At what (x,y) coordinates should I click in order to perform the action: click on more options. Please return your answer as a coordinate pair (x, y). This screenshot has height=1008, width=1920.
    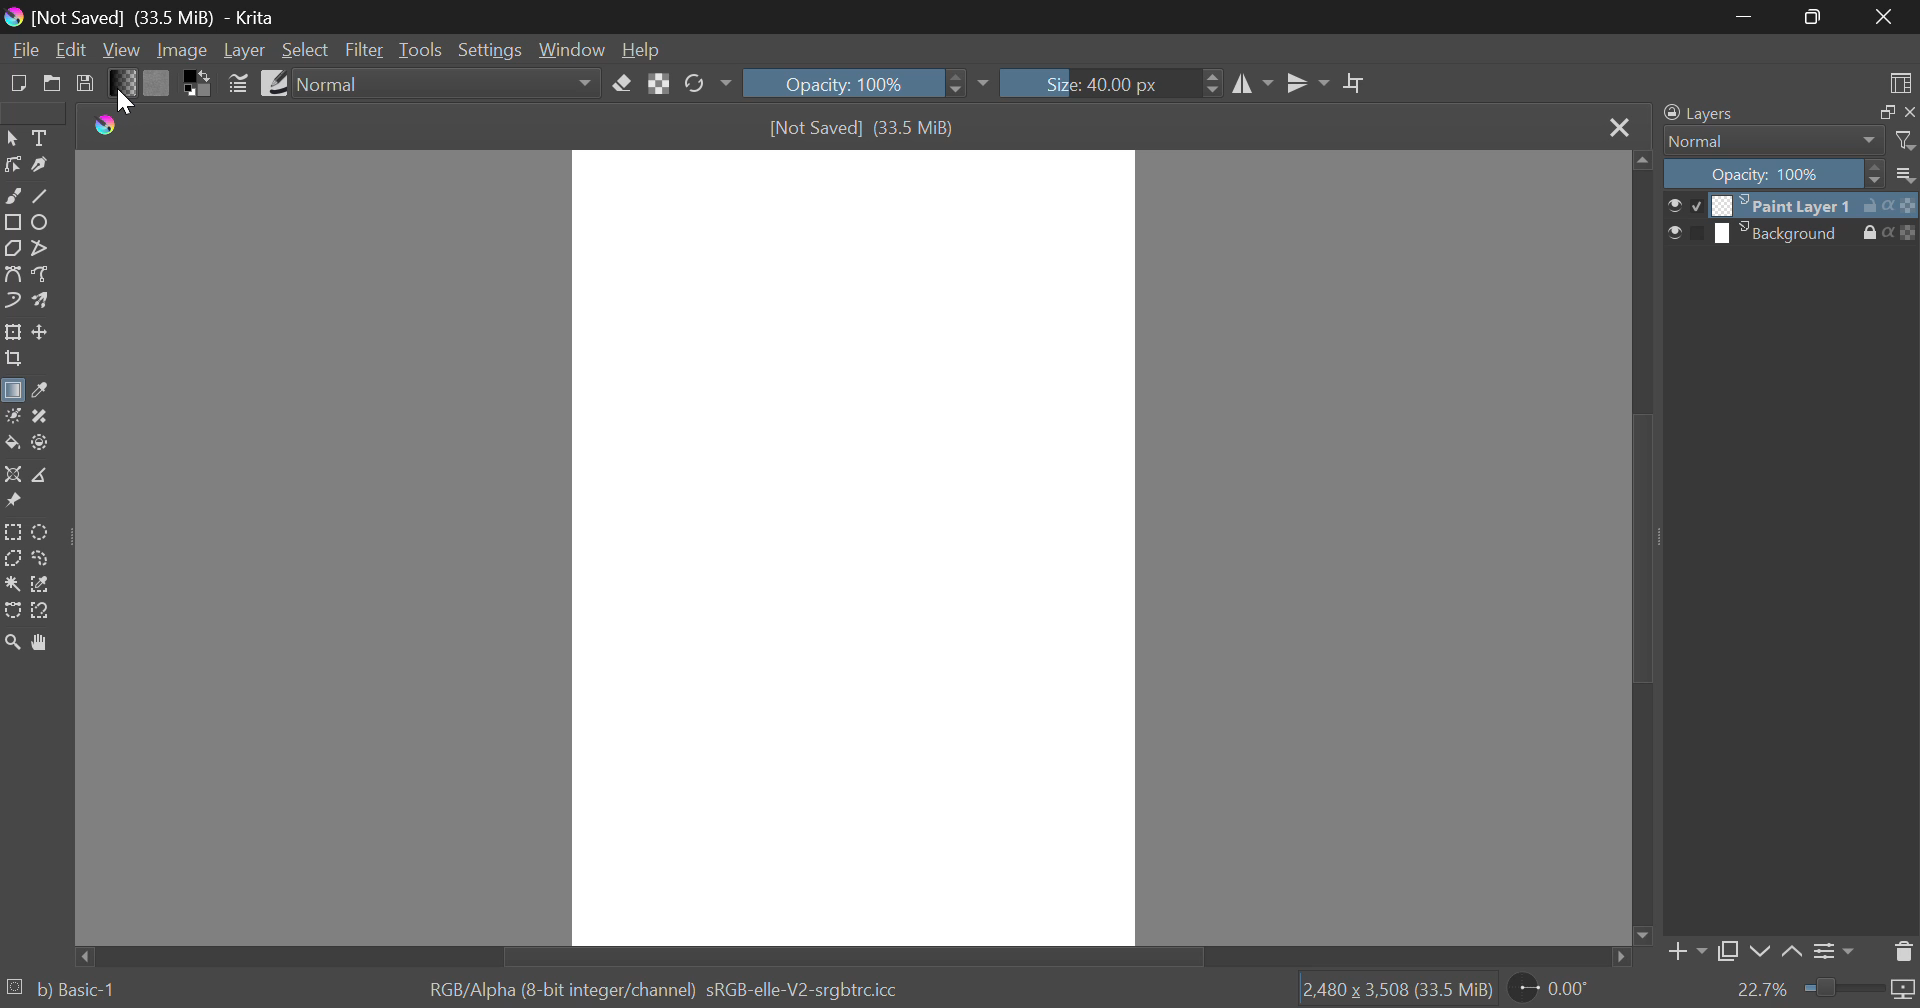
    Looking at the image, I should click on (1906, 174).